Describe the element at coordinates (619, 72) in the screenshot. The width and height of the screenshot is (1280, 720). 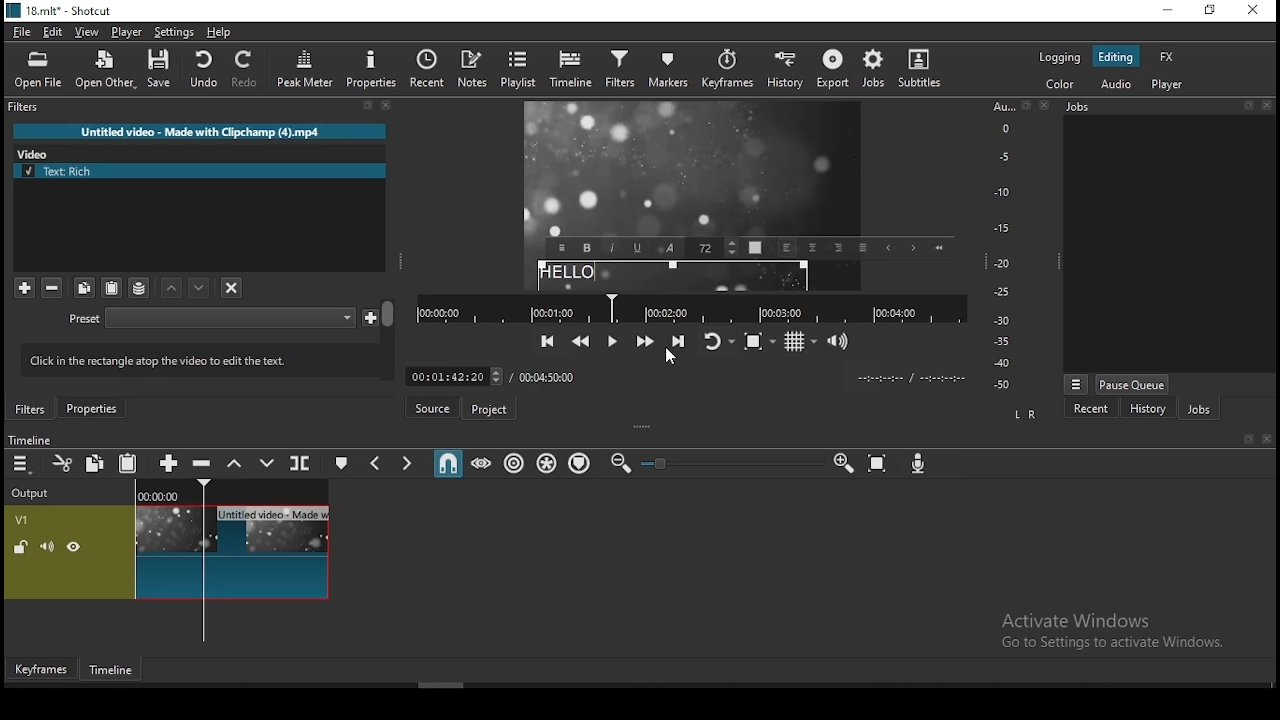
I see `filters` at that location.